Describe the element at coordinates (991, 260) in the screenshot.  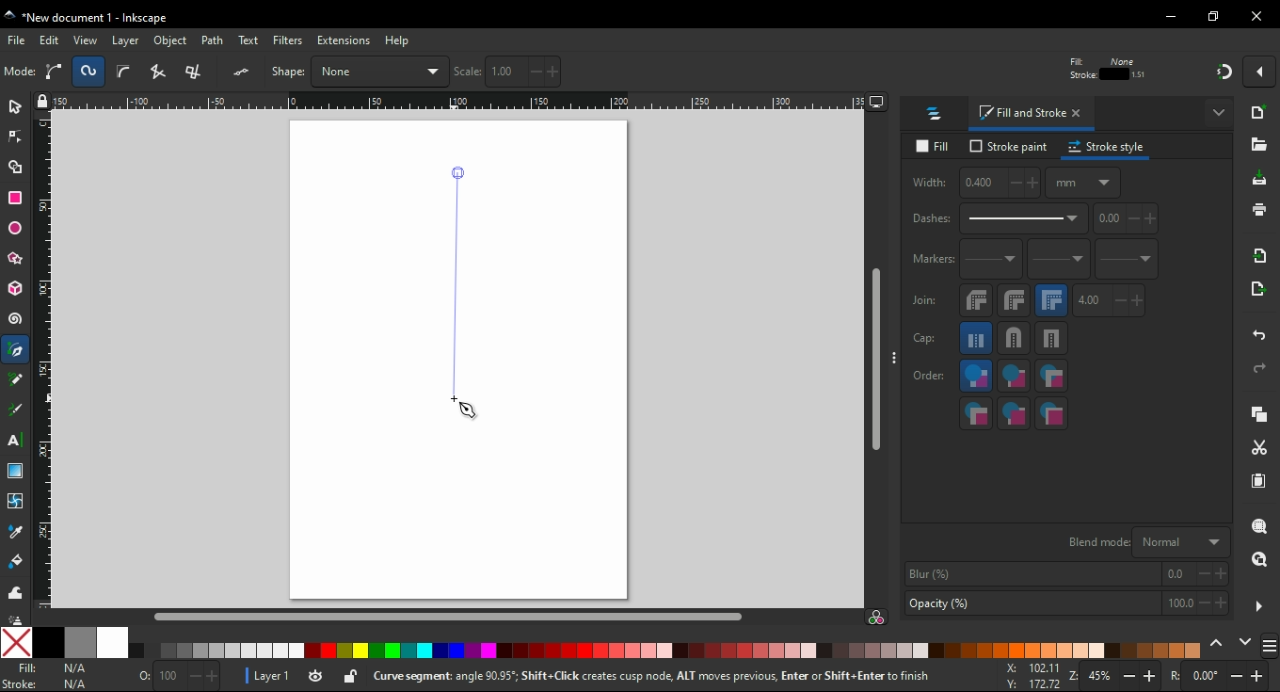
I see `start markers` at that location.